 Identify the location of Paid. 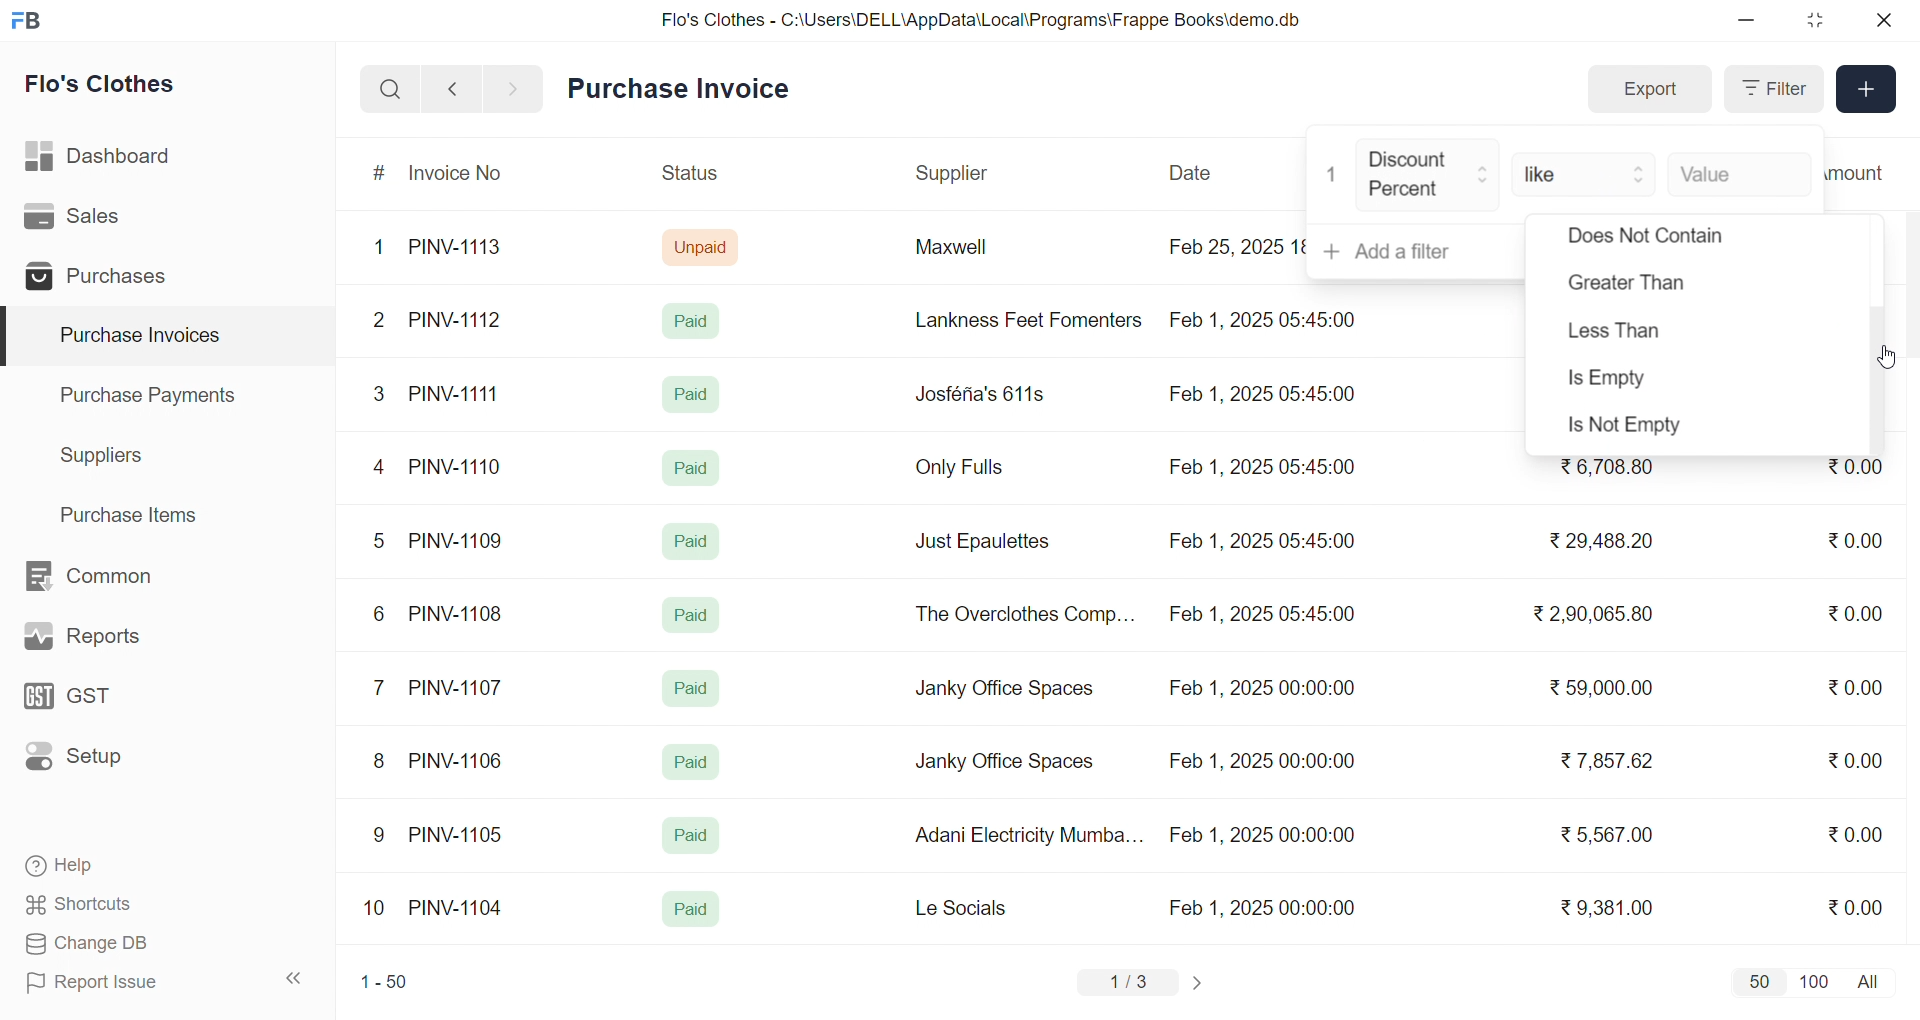
(689, 466).